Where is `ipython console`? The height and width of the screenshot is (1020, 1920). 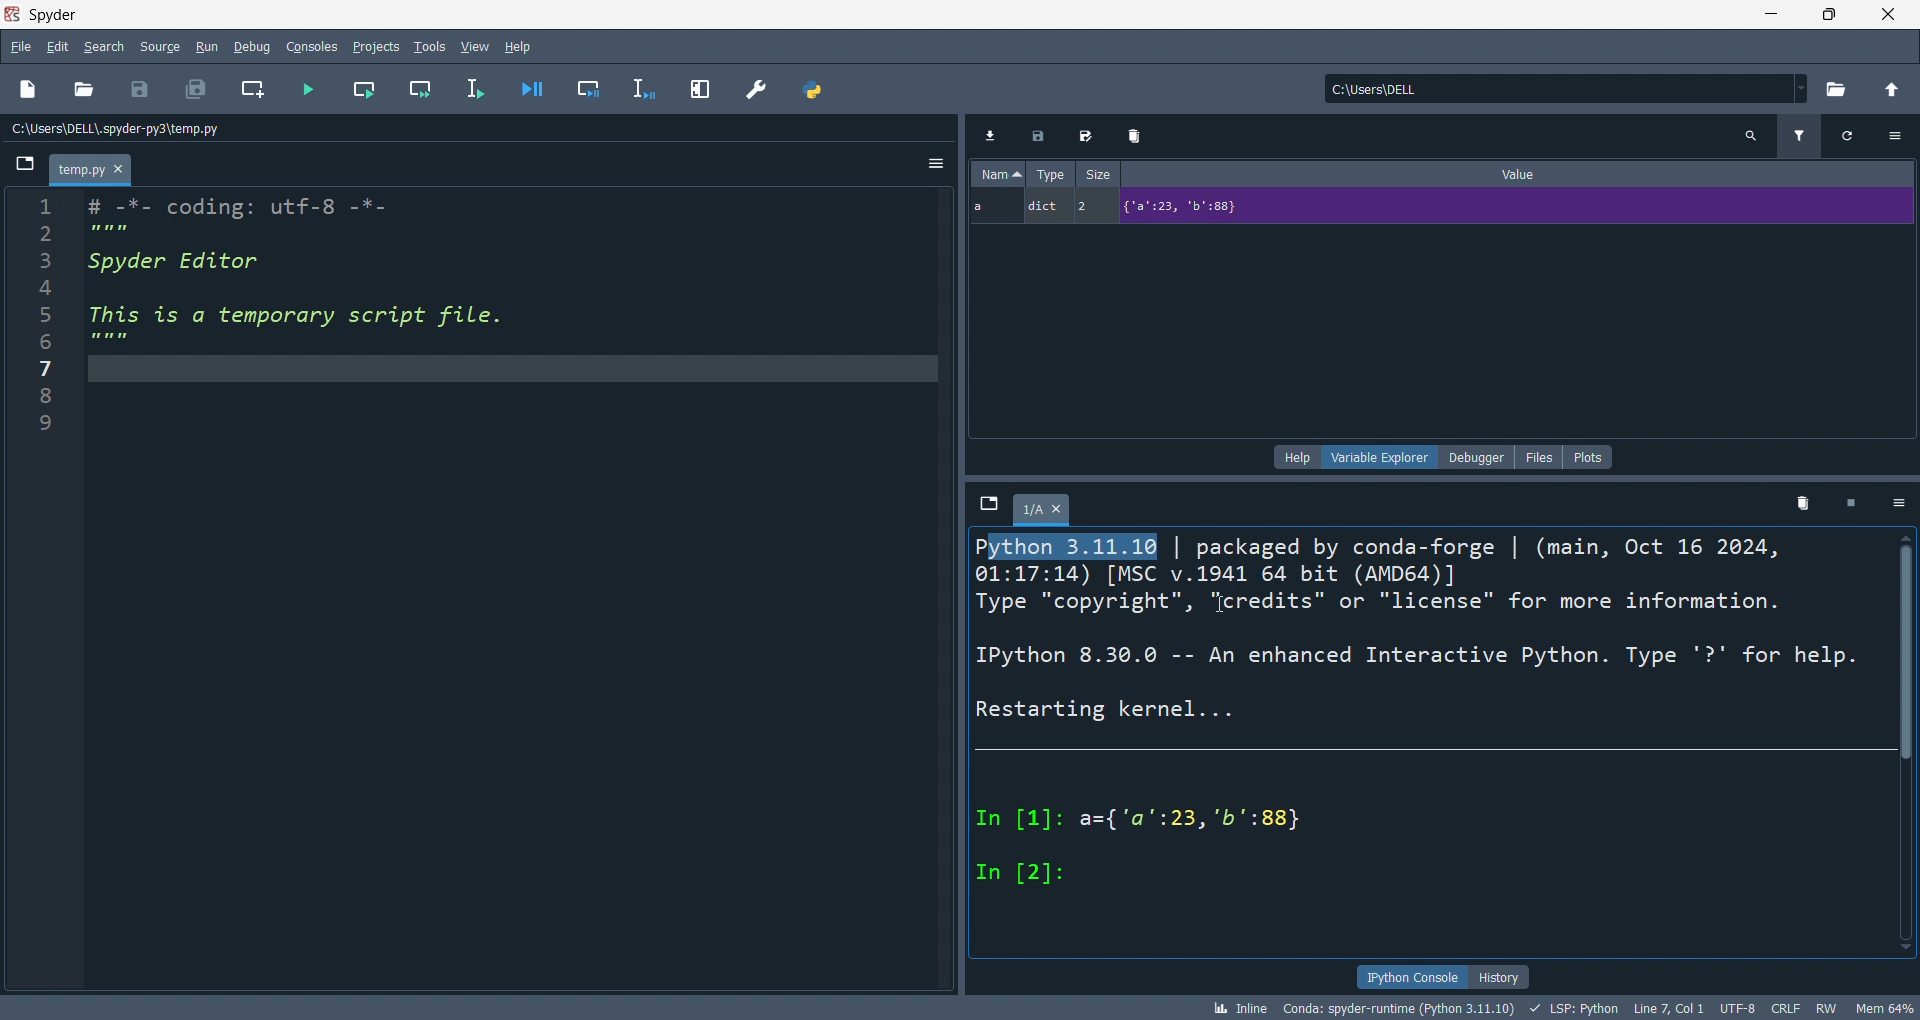
ipython console is located at coordinates (1408, 976).